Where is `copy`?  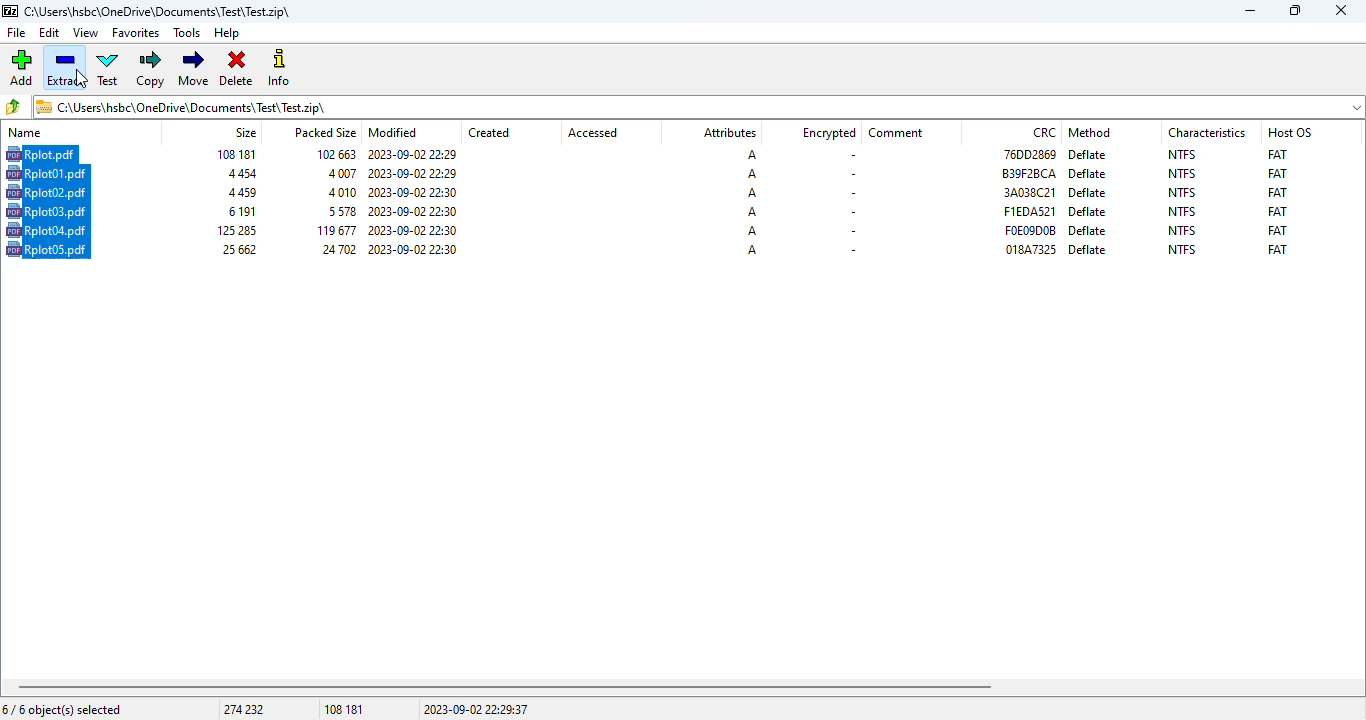 copy is located at coordinates (152, 69).